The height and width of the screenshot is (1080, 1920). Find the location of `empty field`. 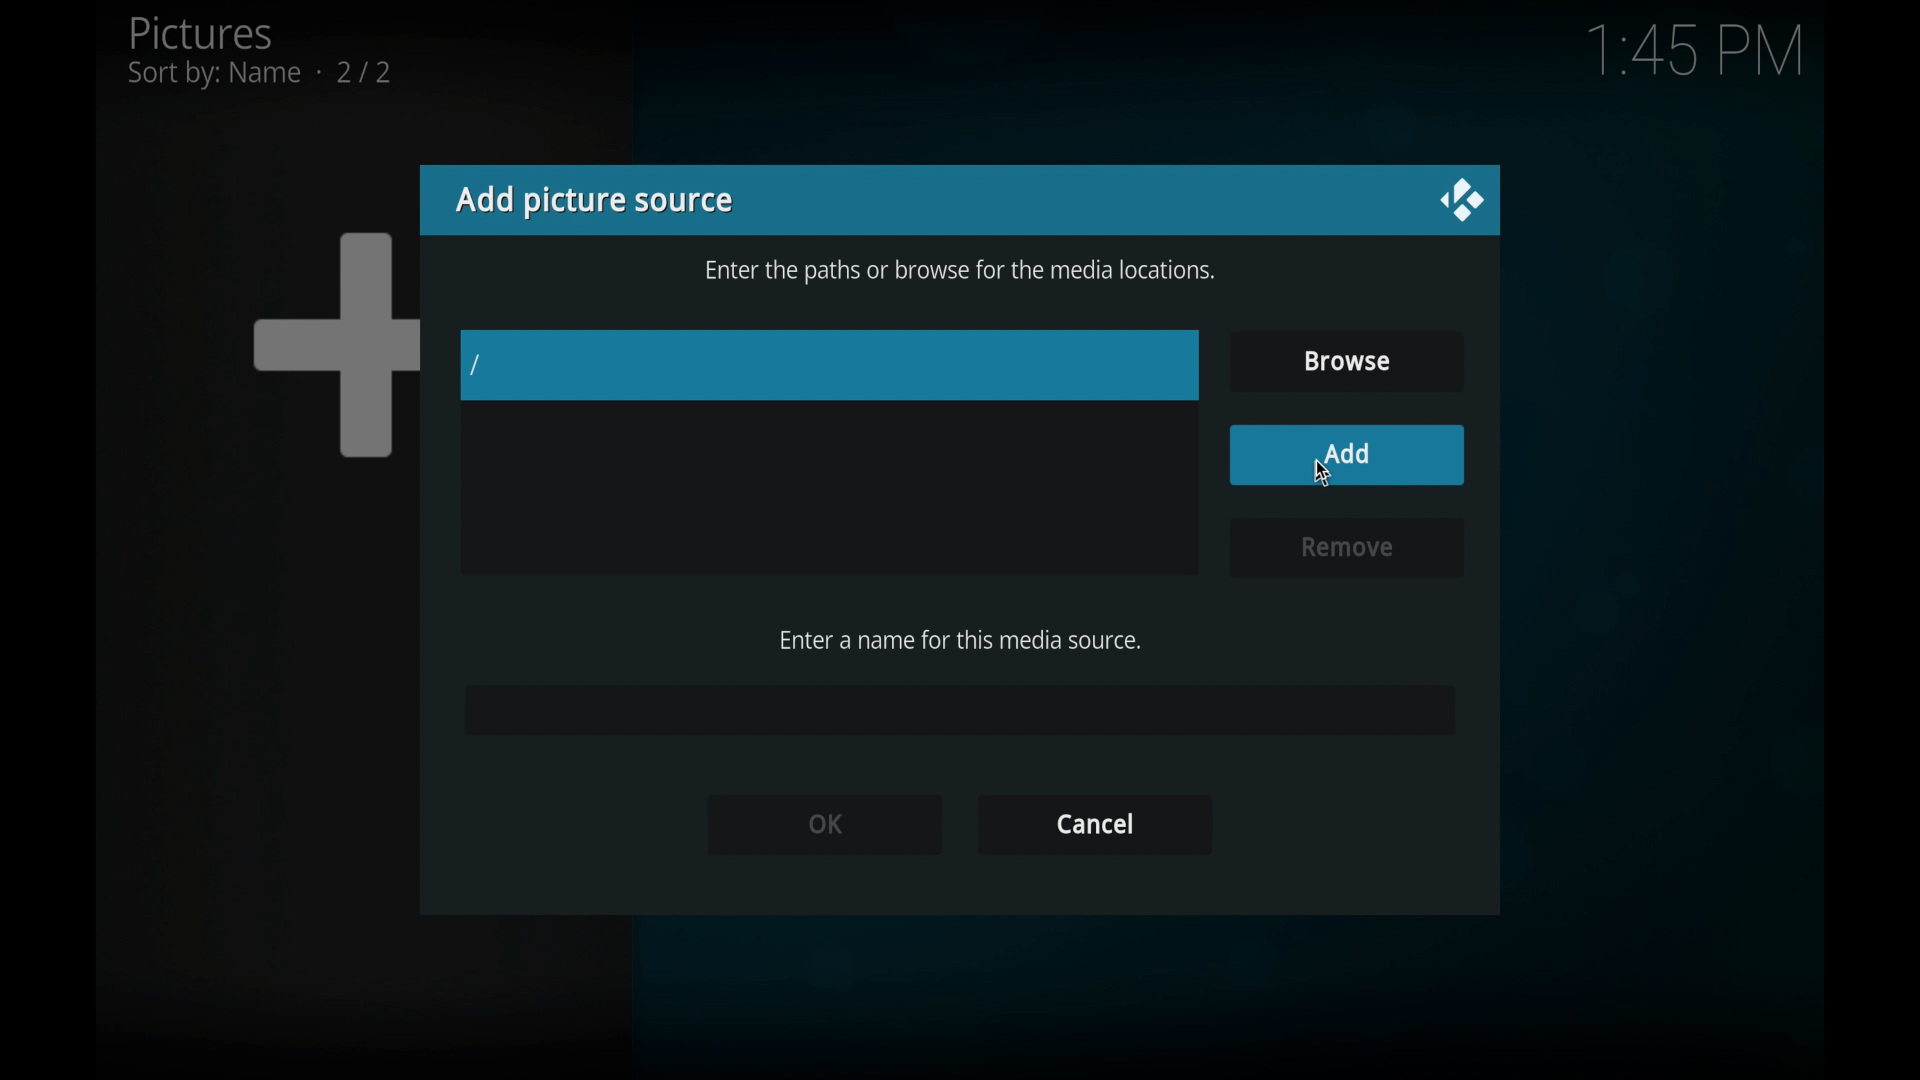

empty field is located at coordinates (958, 709).